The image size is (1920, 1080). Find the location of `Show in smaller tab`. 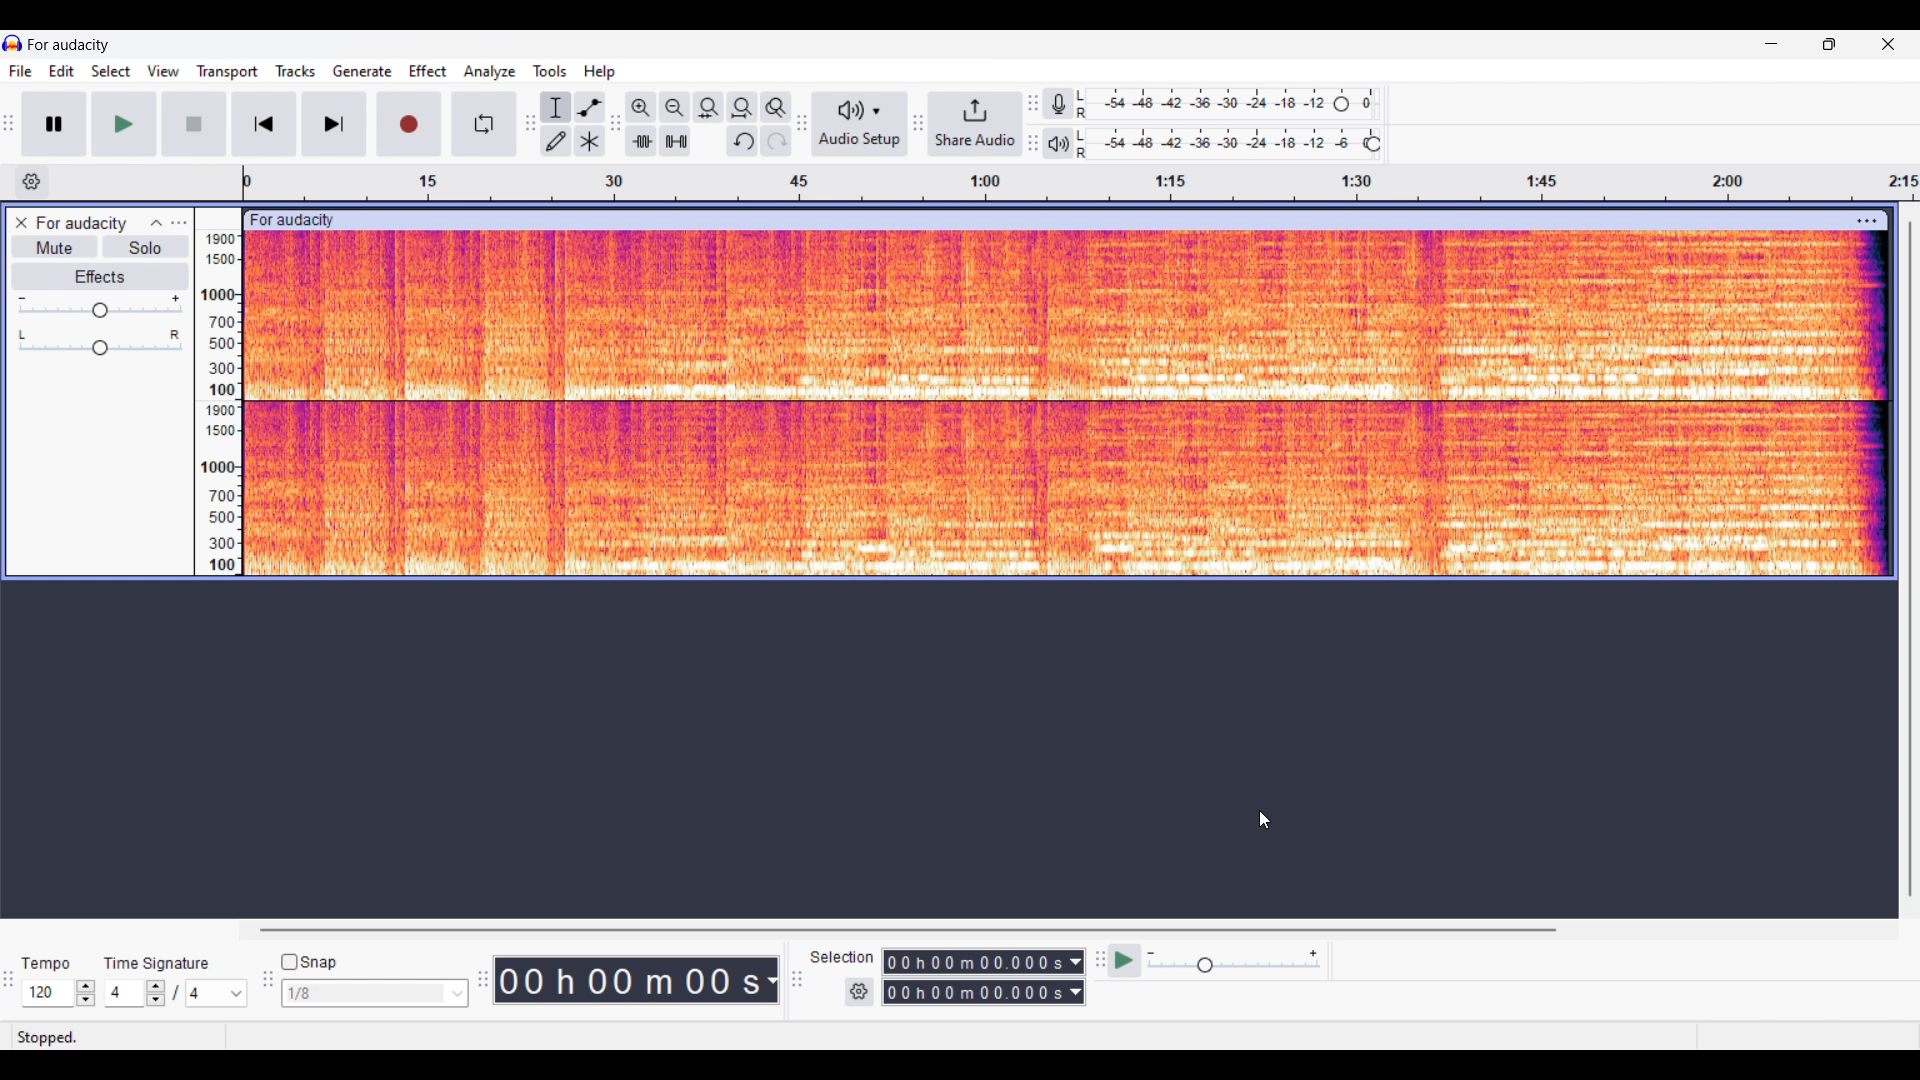

Show in smaller tab is located at coordinates (1829, 44).